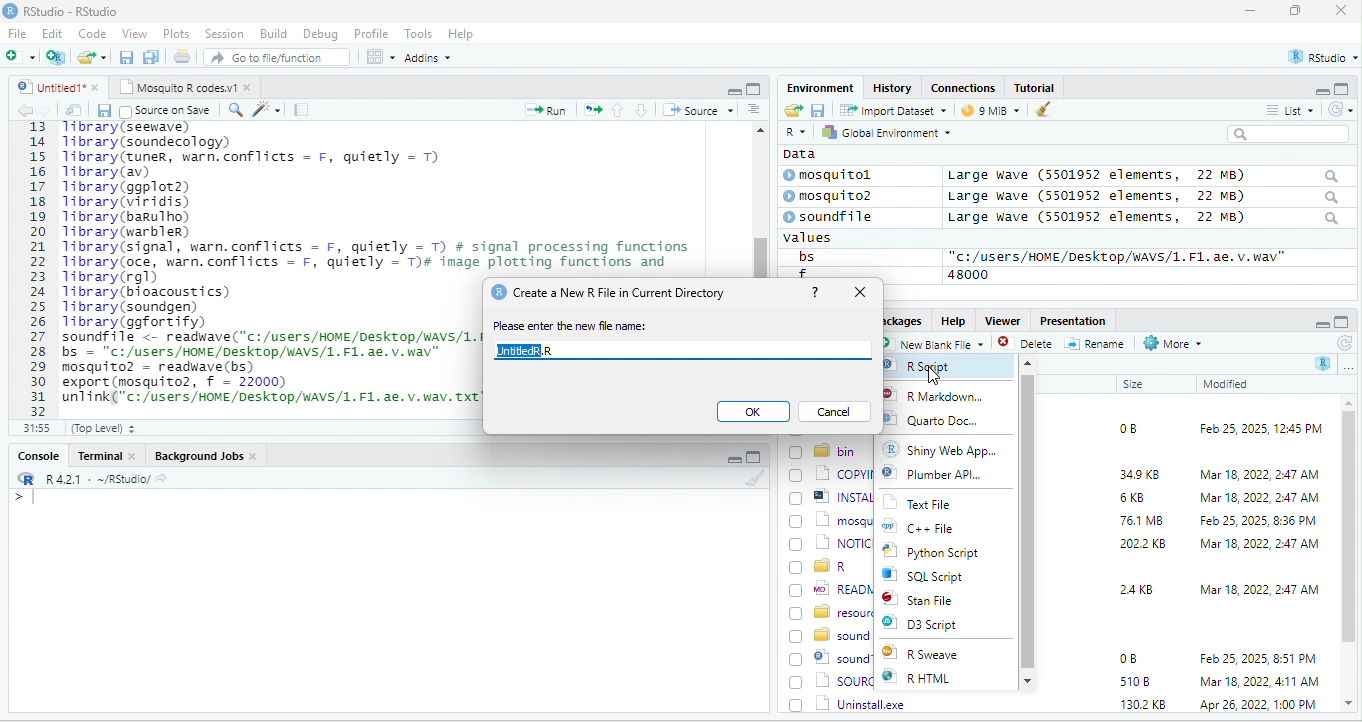 This screenshot has width=1362, height=722. I want to click on 9 mb, so click(993, 112).